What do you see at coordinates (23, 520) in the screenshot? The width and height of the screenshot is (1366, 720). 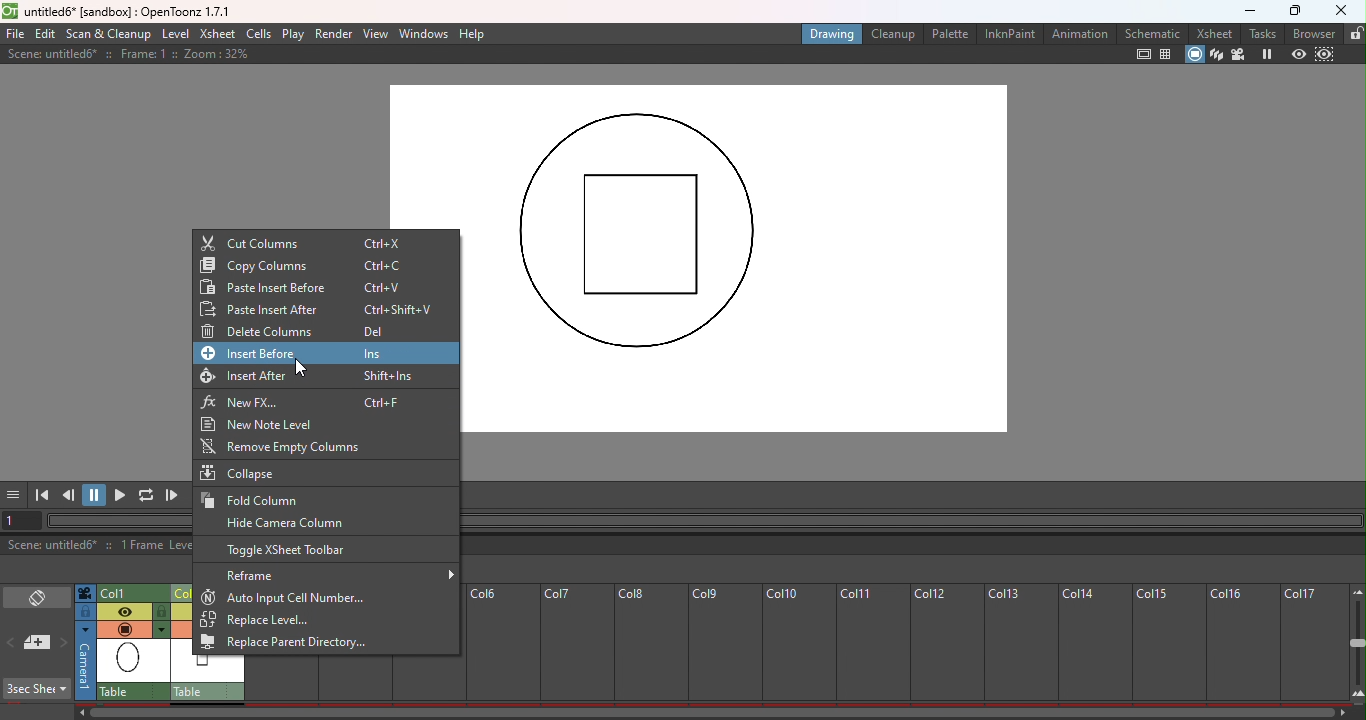 I see `Set the current frame` at bounding box center [23, 520].